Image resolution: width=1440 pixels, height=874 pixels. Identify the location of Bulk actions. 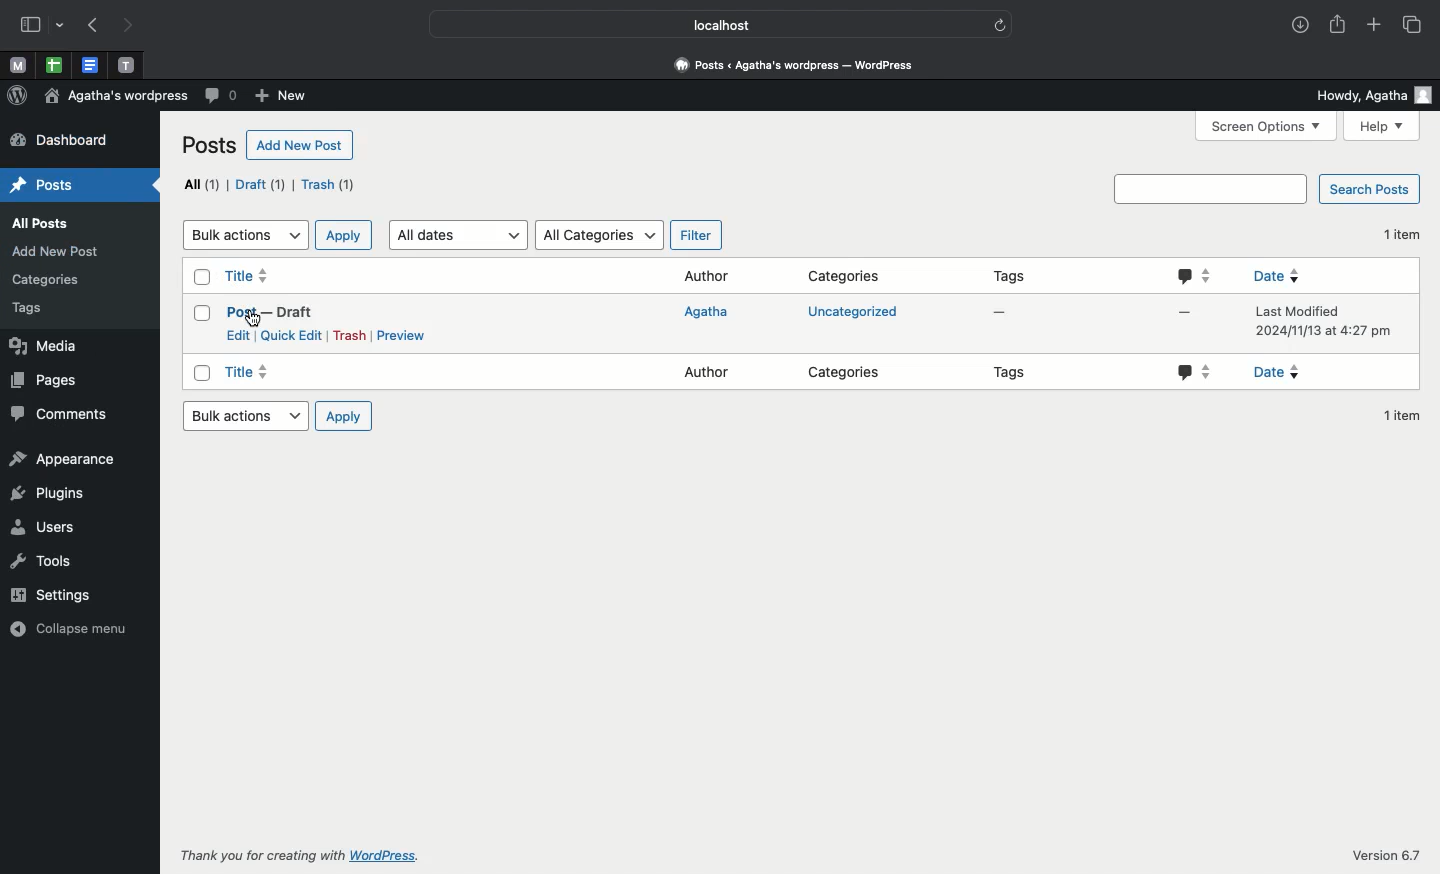
(243, 235).